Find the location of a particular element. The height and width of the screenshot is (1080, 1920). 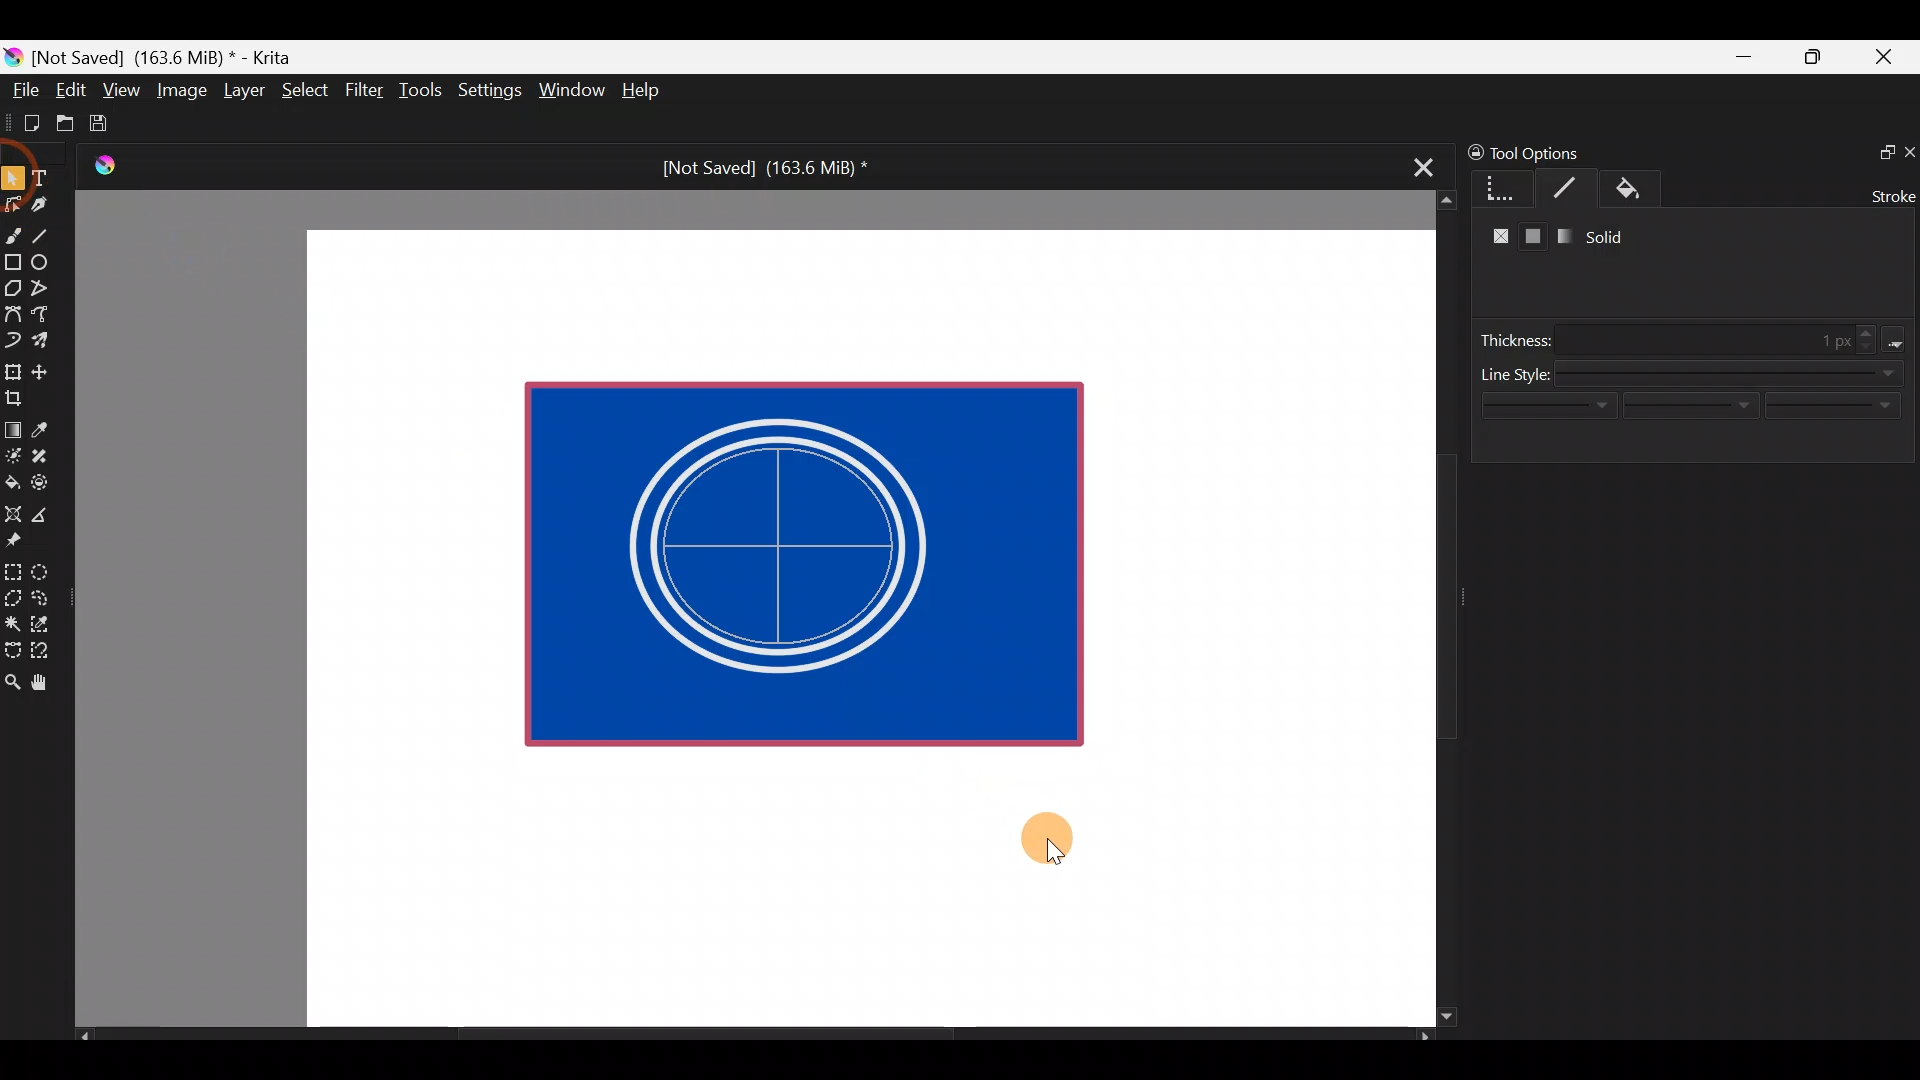

[Not Saved] (163.6 MiB) * - Krita is located at coordinates (172, 56).